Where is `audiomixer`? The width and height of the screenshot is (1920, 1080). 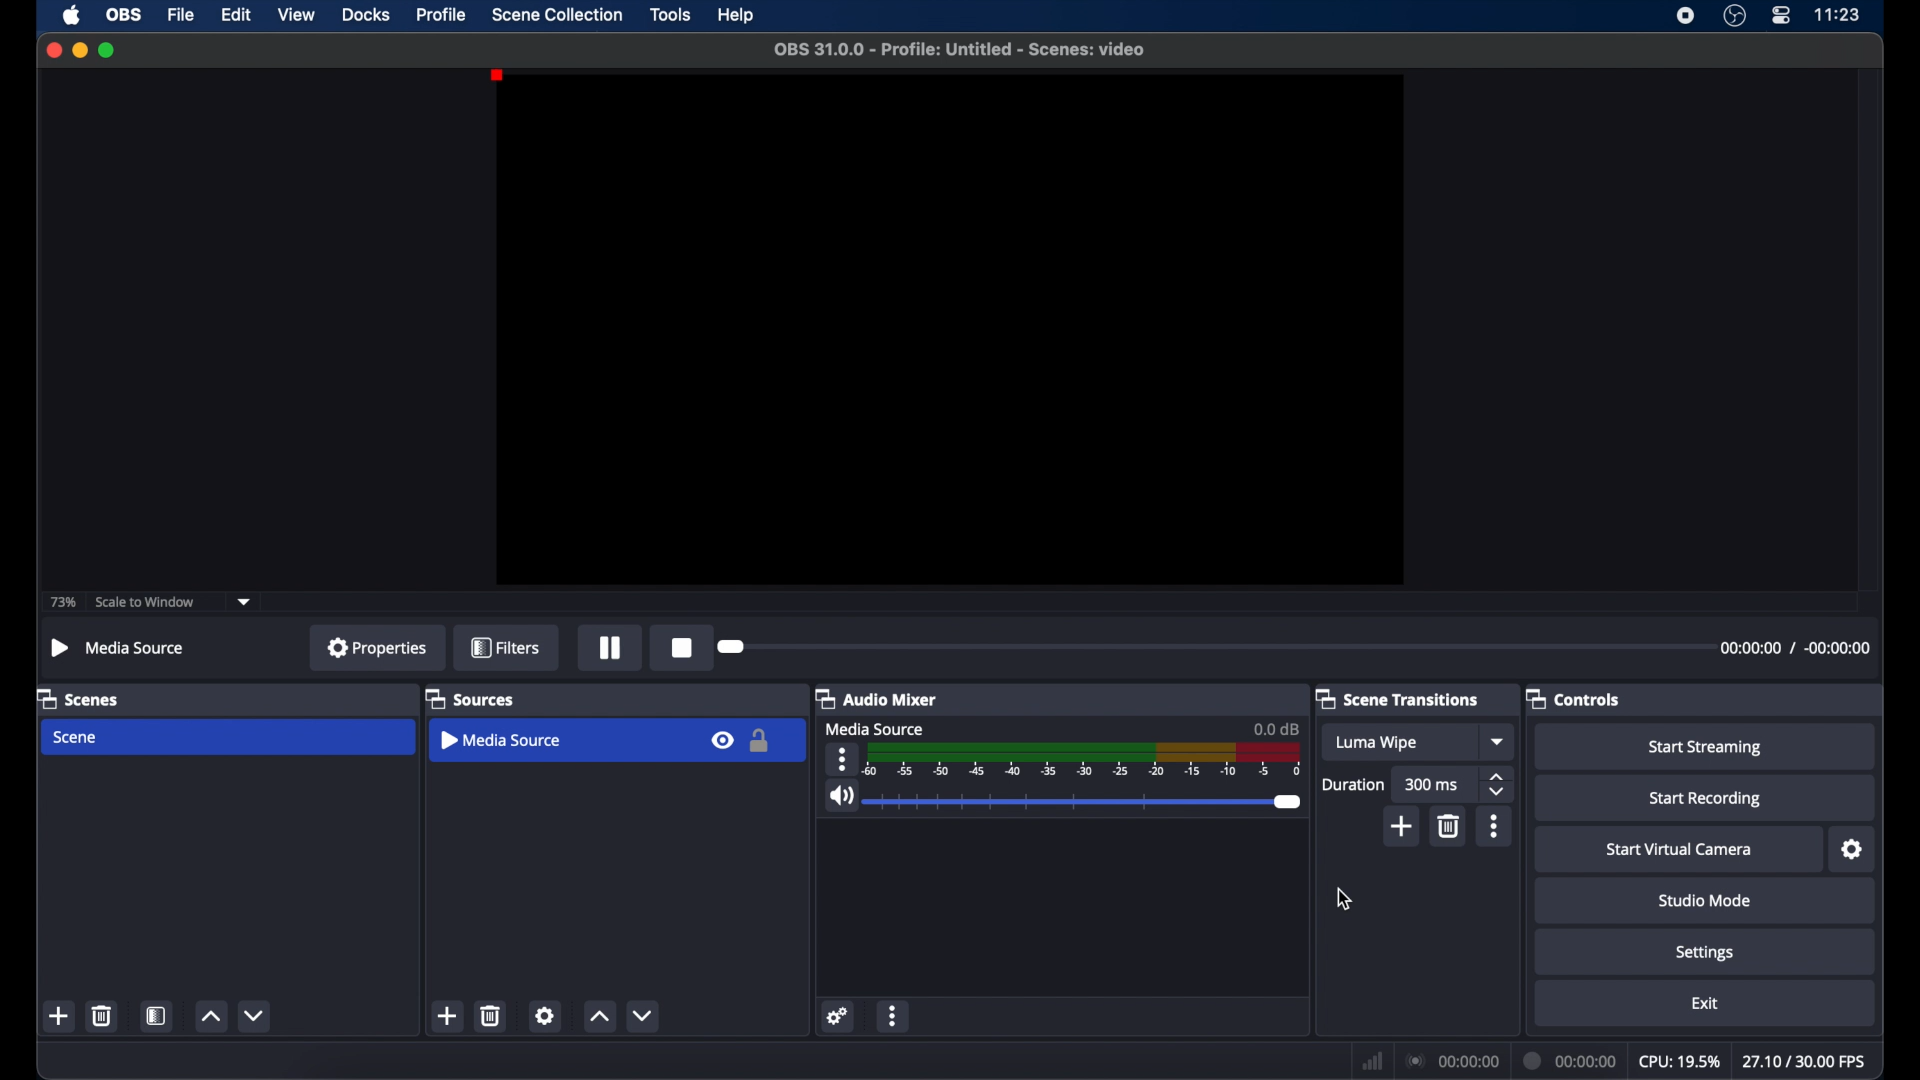
audiomixer is located at coordinates (876, 698).